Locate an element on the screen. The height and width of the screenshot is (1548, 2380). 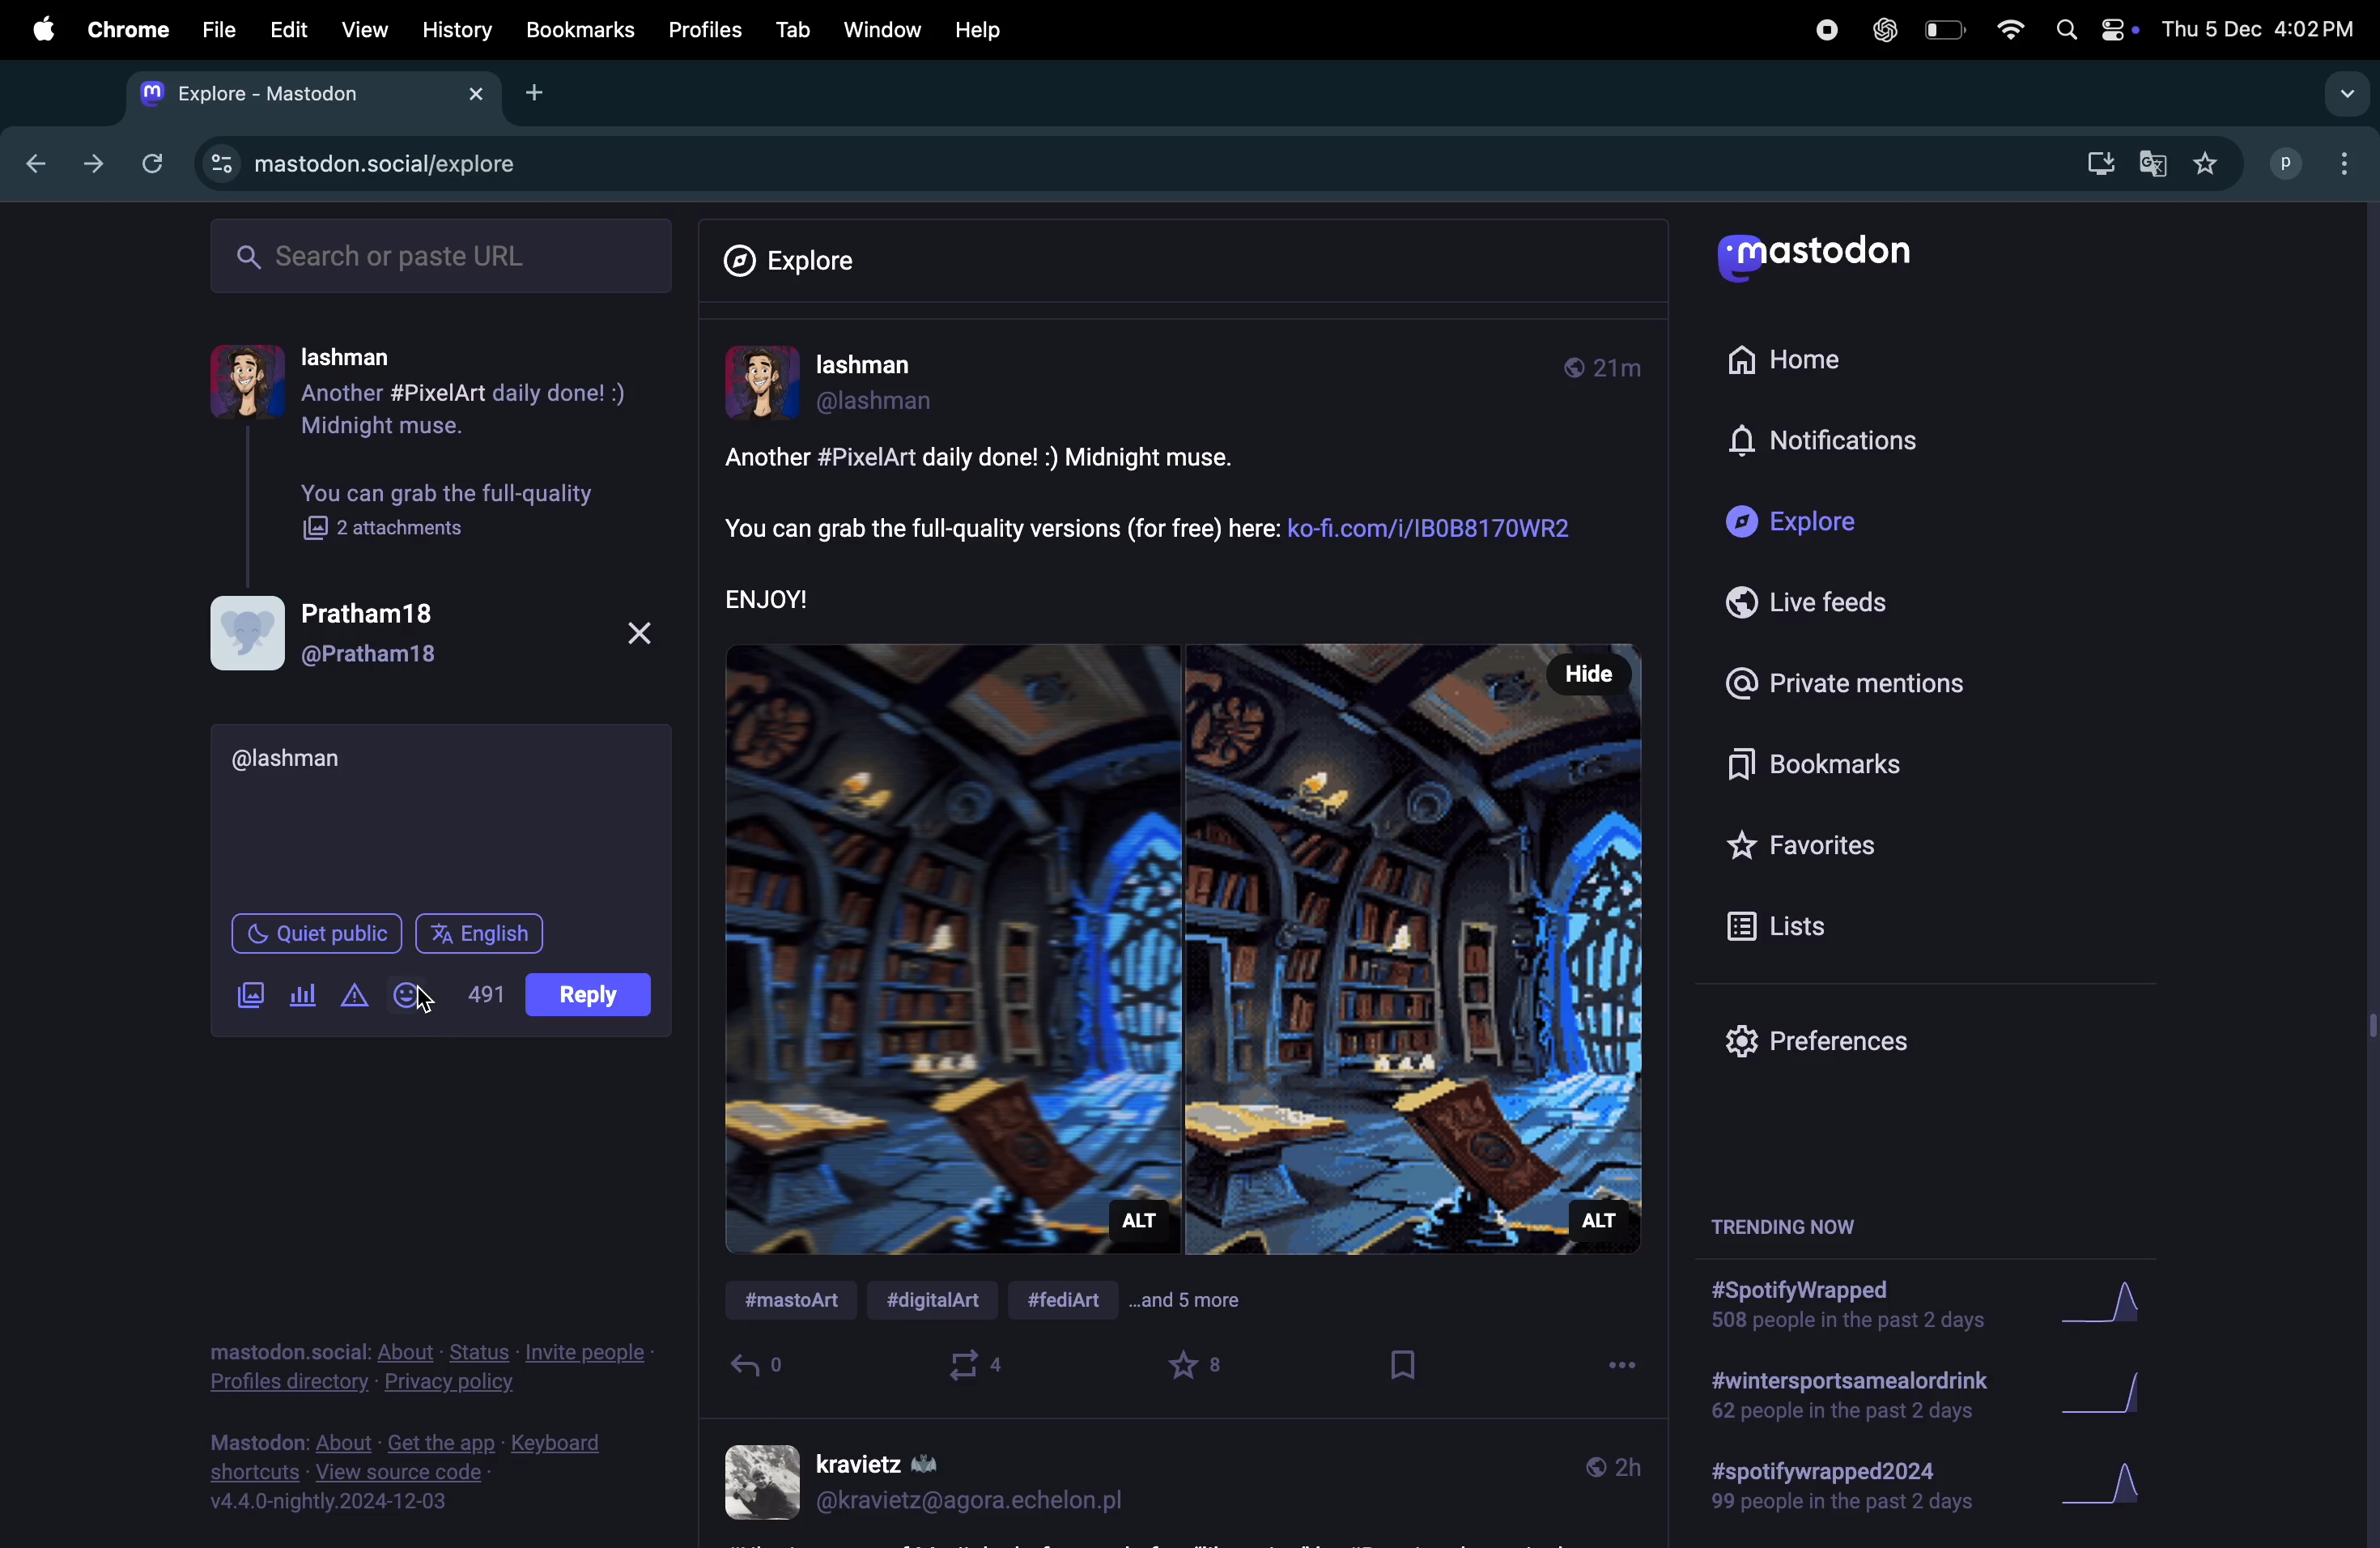
favourites is located at coordinates (1814, 841).